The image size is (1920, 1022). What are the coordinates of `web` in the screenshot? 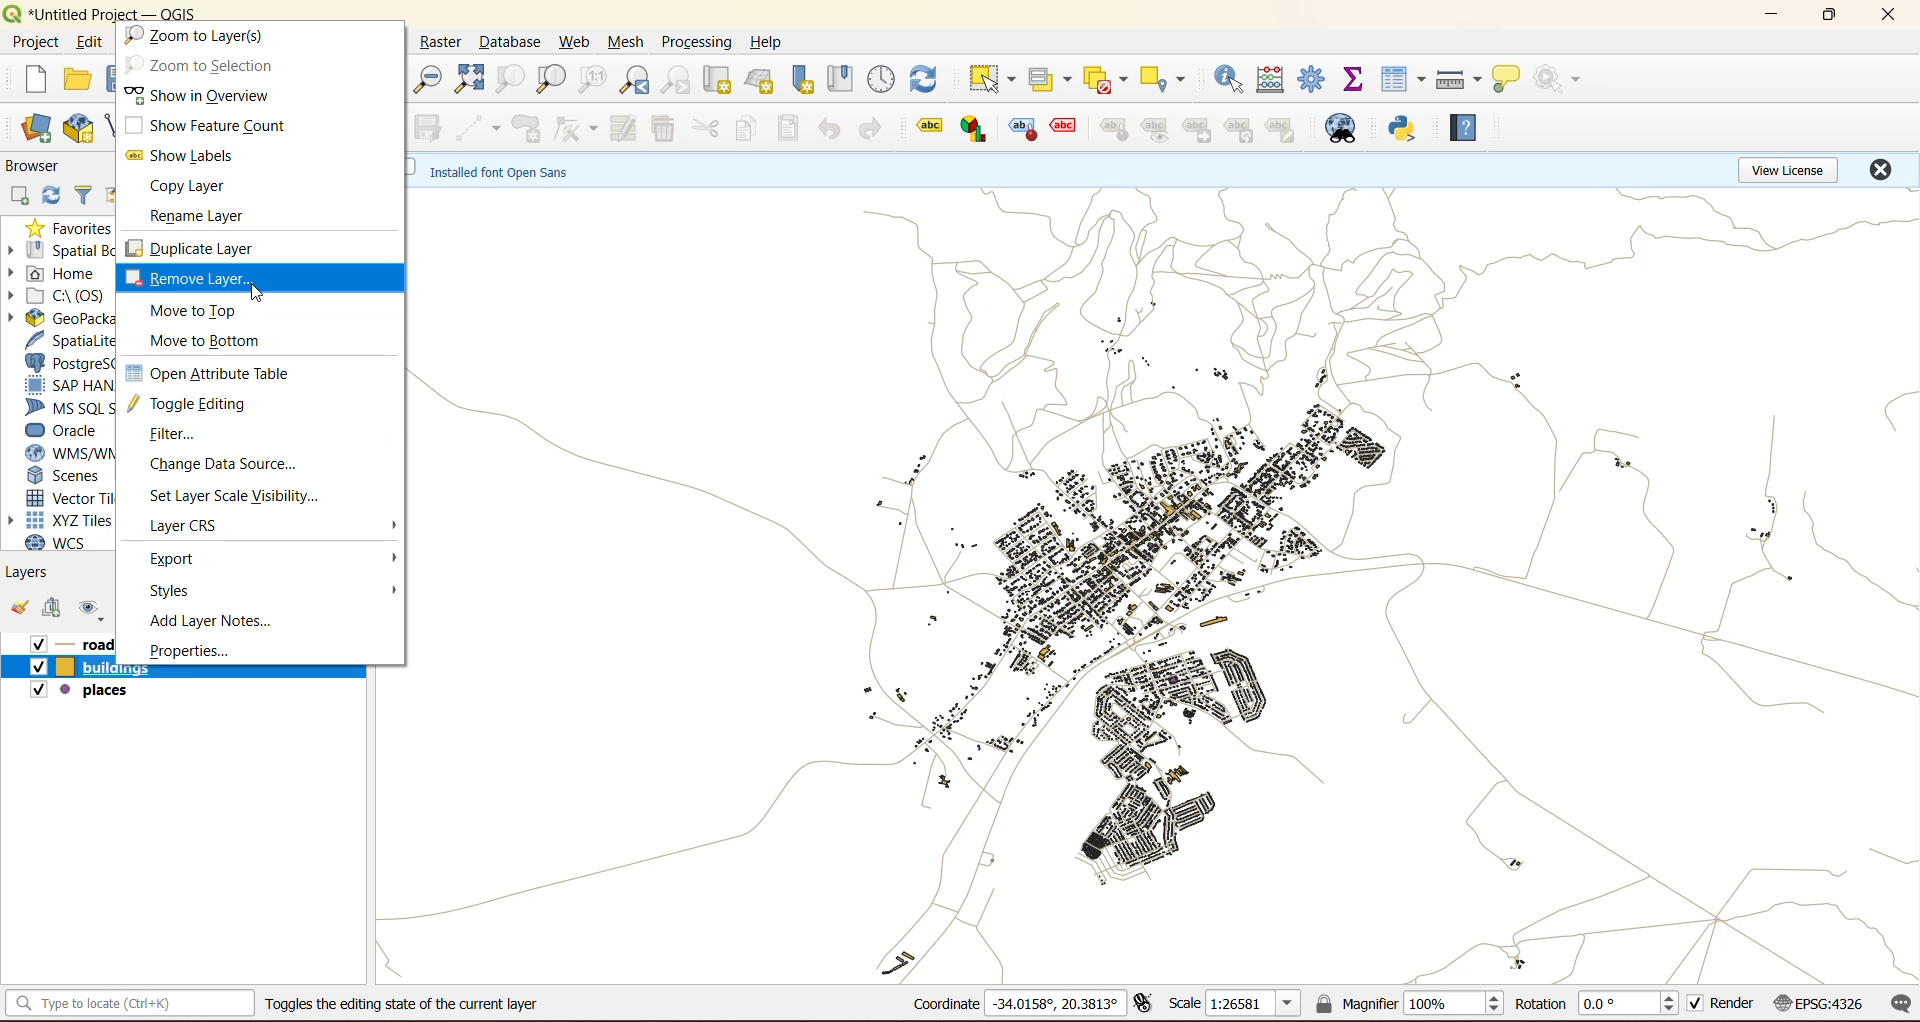 It's located at (573, 45).